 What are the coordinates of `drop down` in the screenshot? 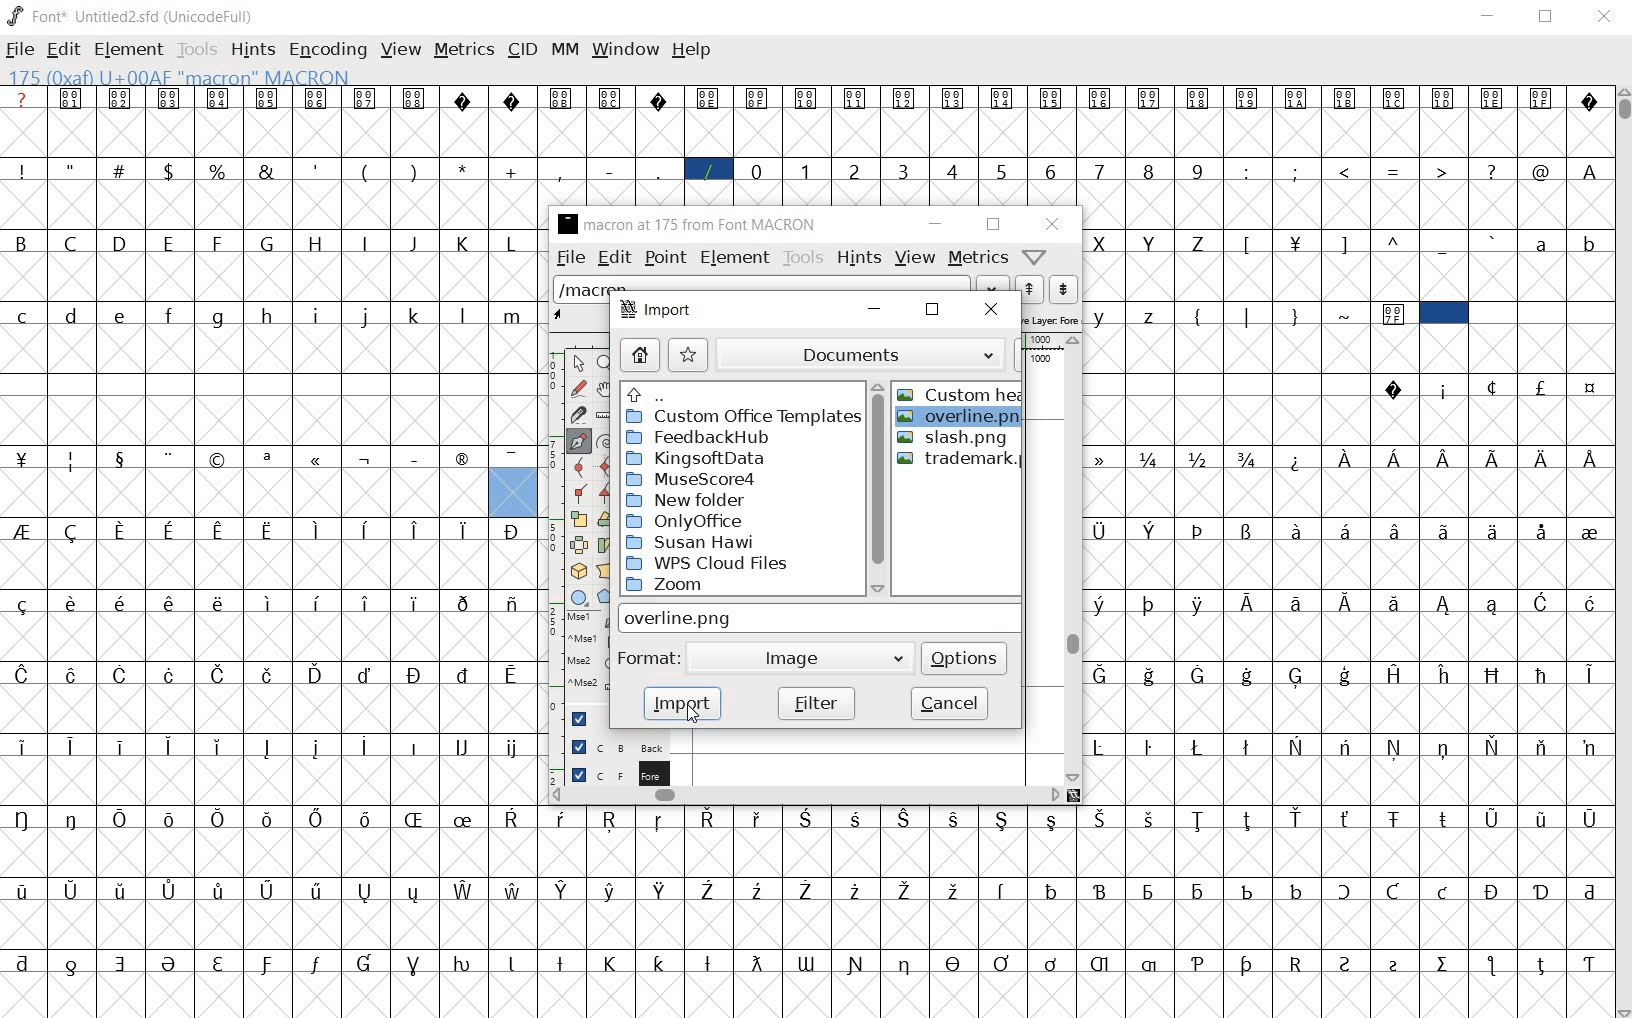 It's located at (989, 282).